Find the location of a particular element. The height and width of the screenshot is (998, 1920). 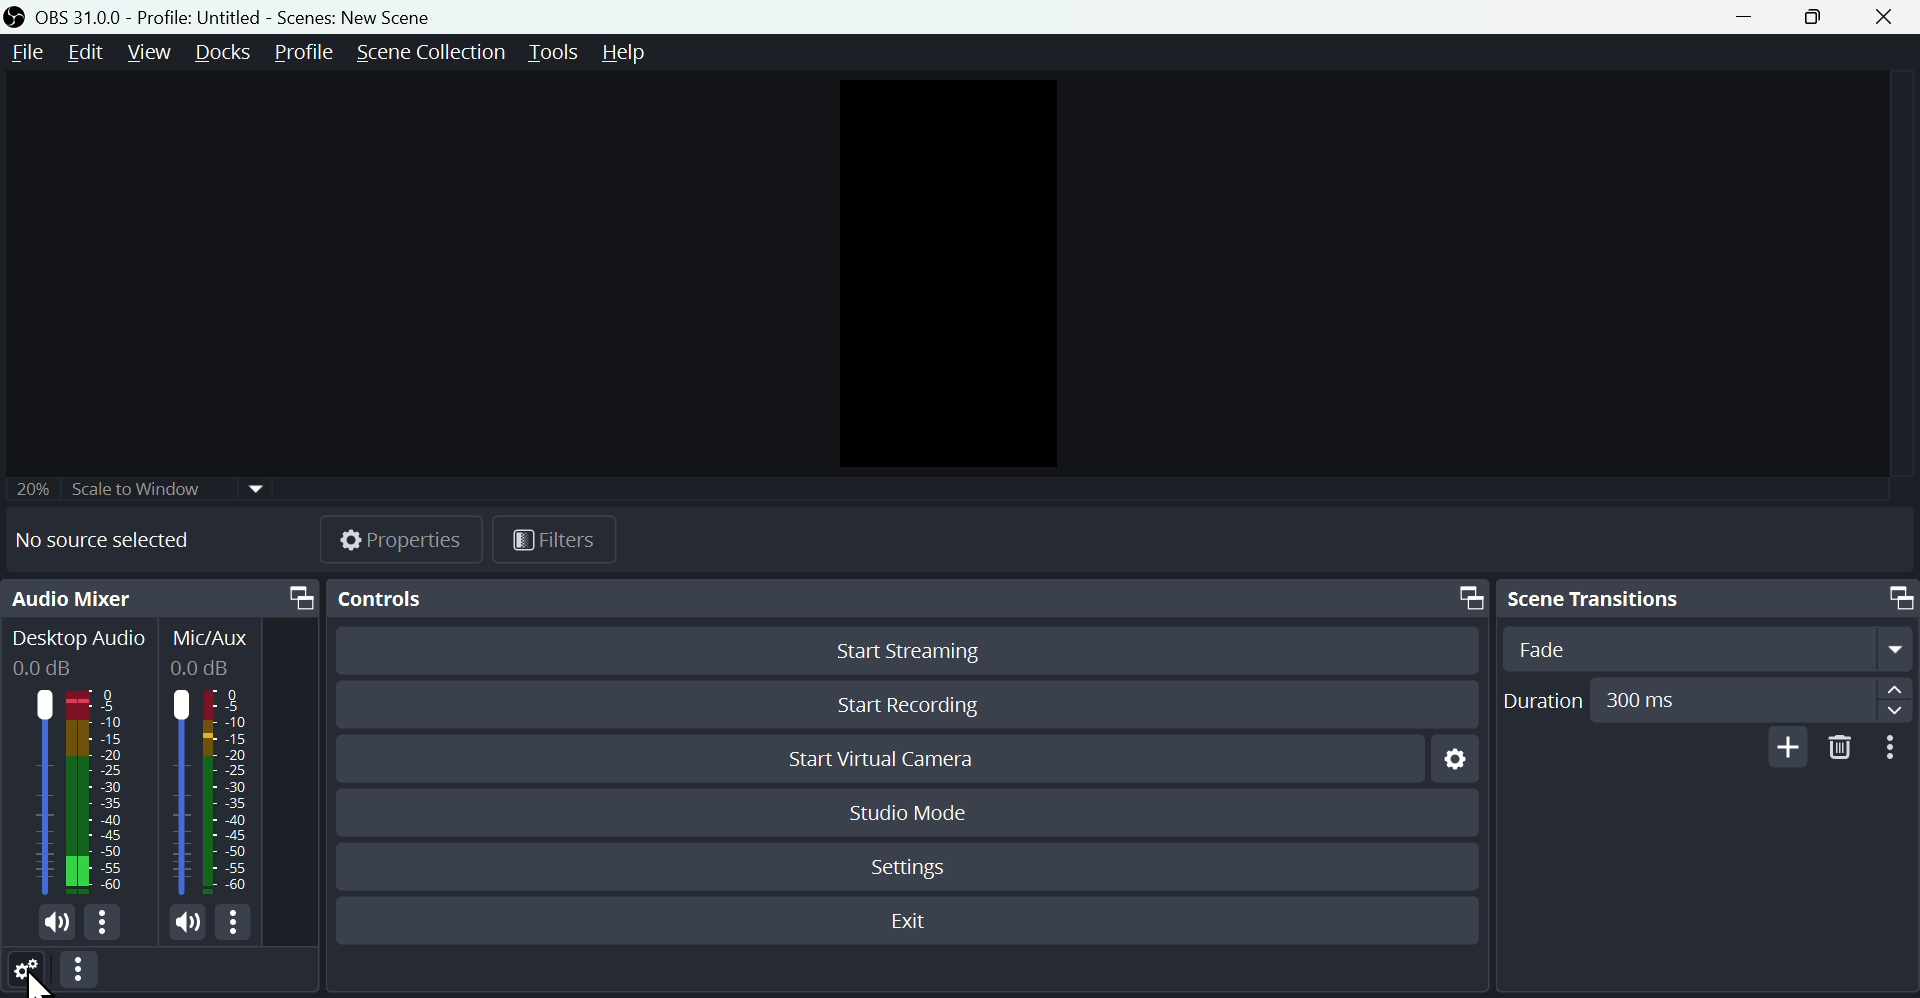

No source selected is located at coordinates (125, 540).